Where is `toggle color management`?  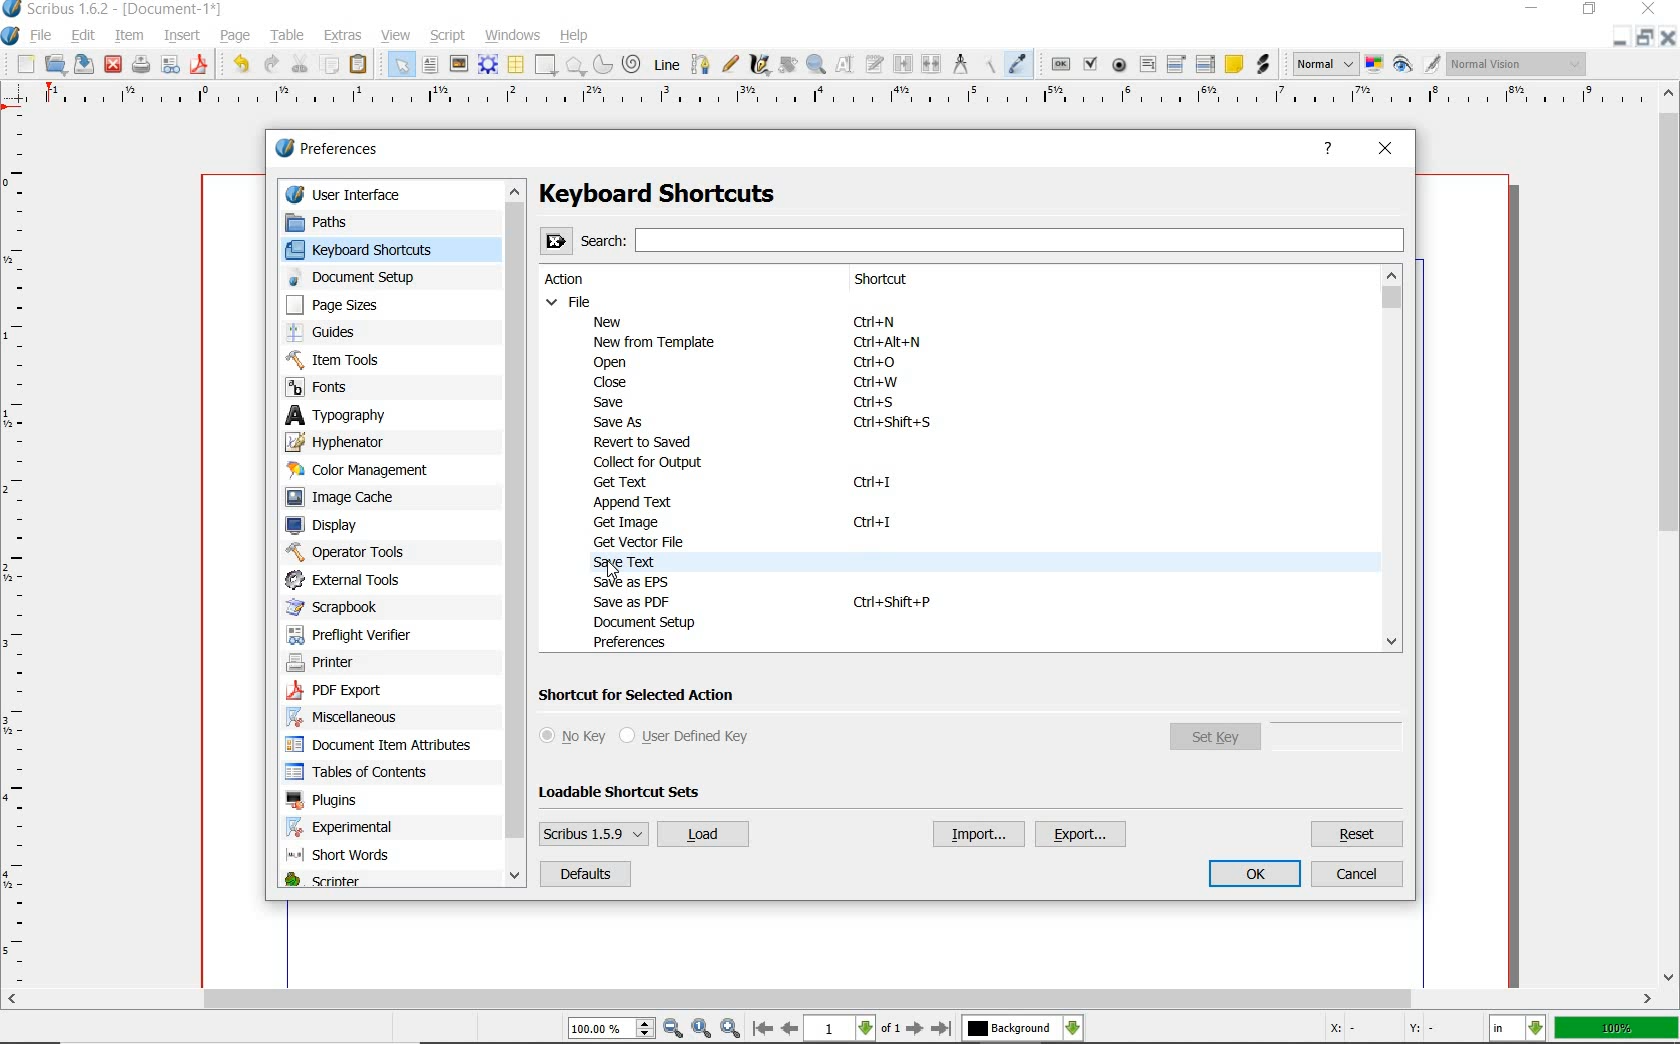
toggle color management is located at coordinates (1373, 66).